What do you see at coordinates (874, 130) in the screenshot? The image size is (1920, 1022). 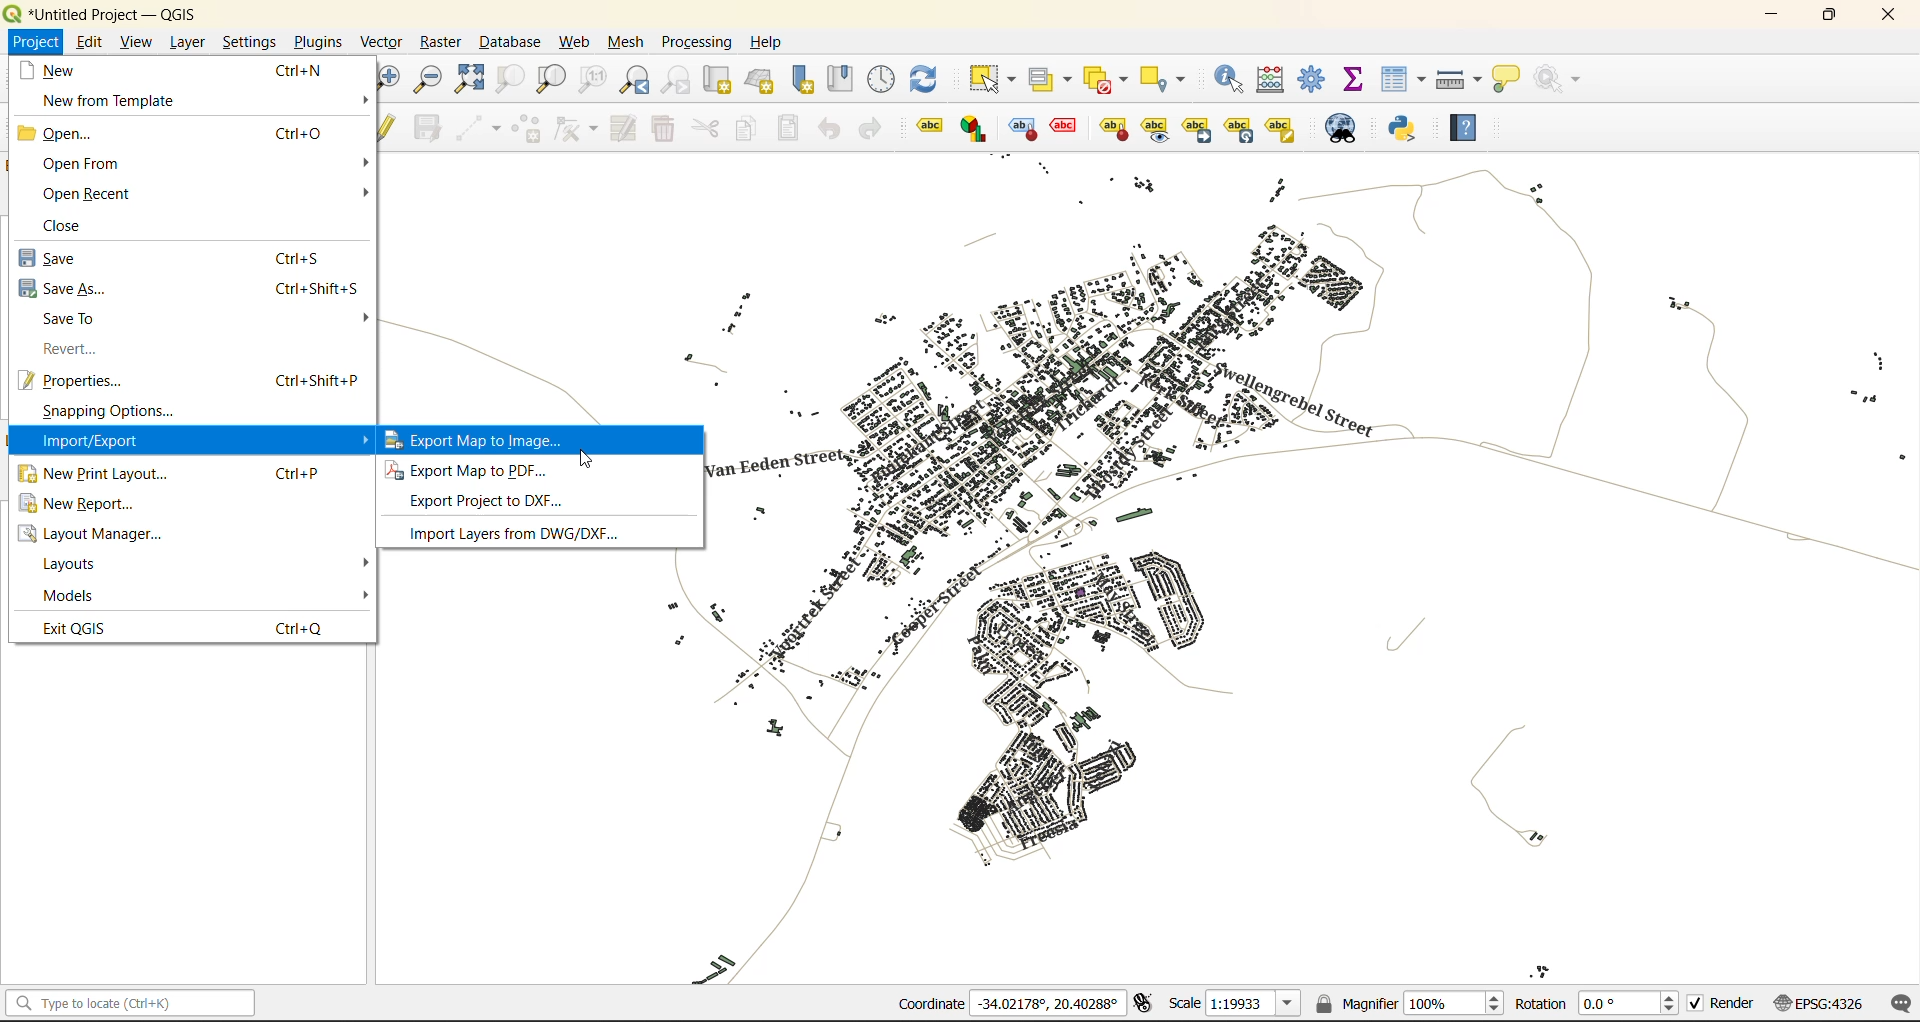 I see `redo` at bounding box center [874, 130].